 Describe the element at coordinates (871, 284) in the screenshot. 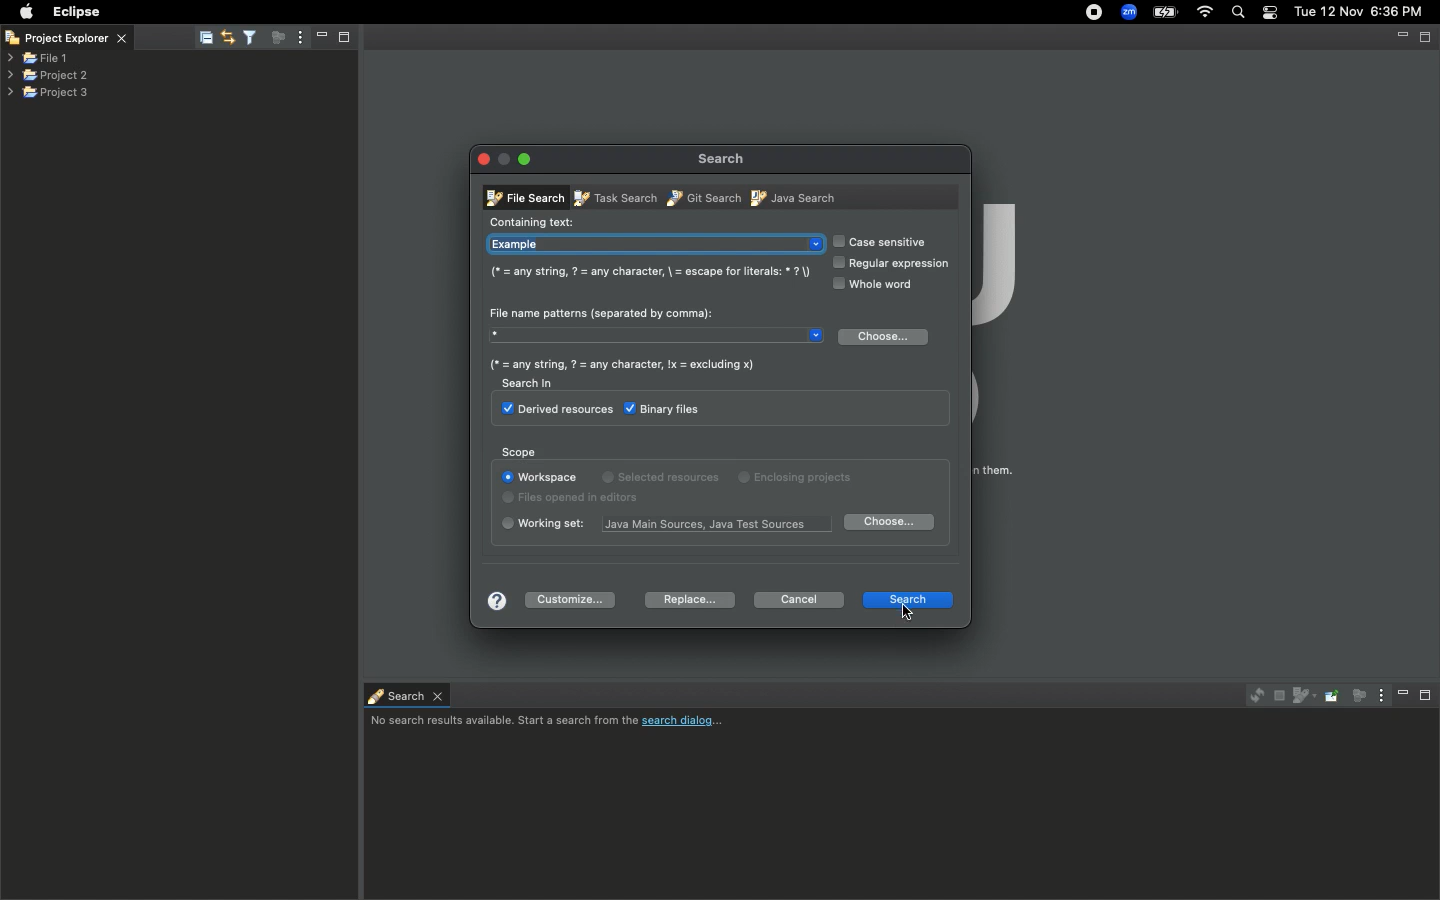

I see `Whole word` at that location.